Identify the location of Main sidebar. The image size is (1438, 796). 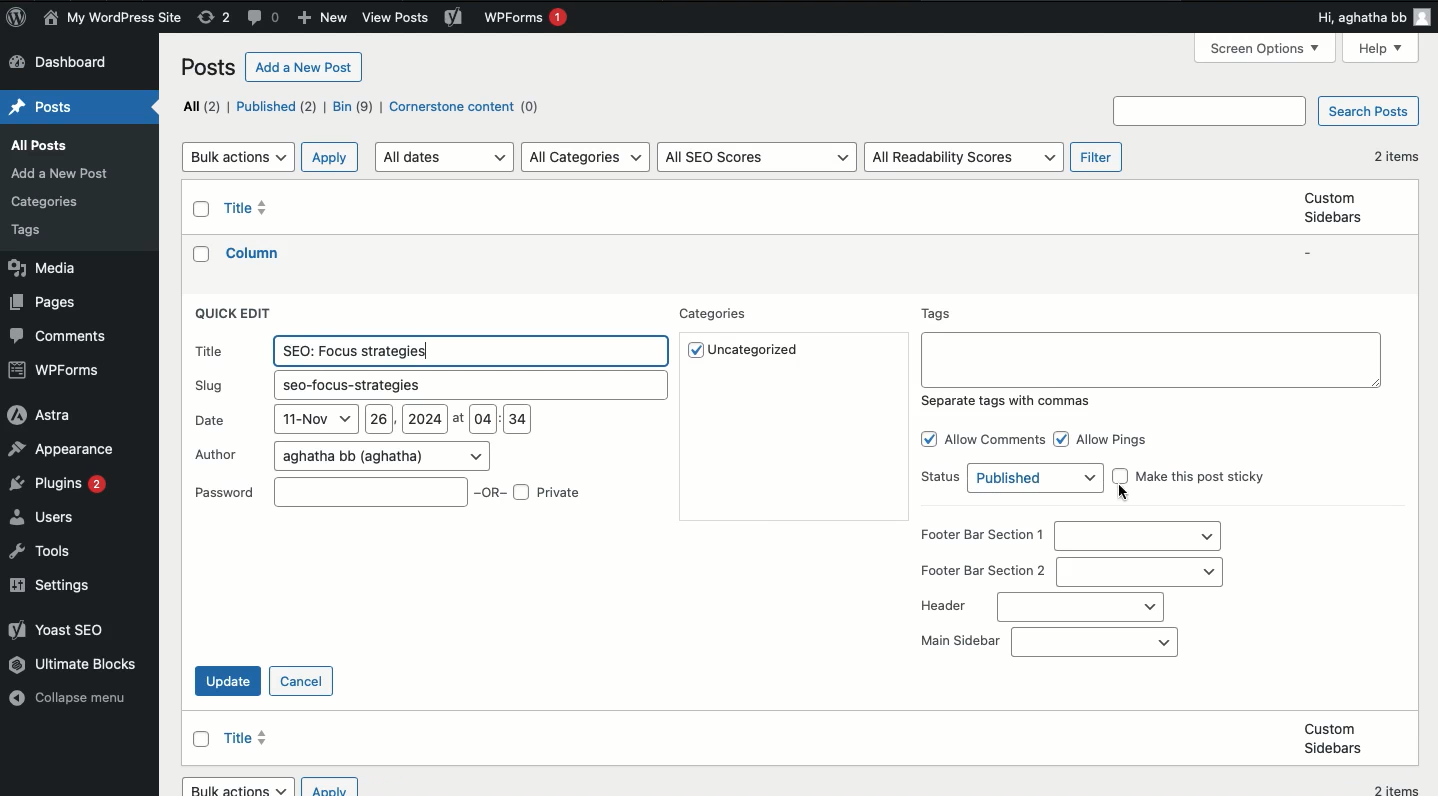
(1093, 642).